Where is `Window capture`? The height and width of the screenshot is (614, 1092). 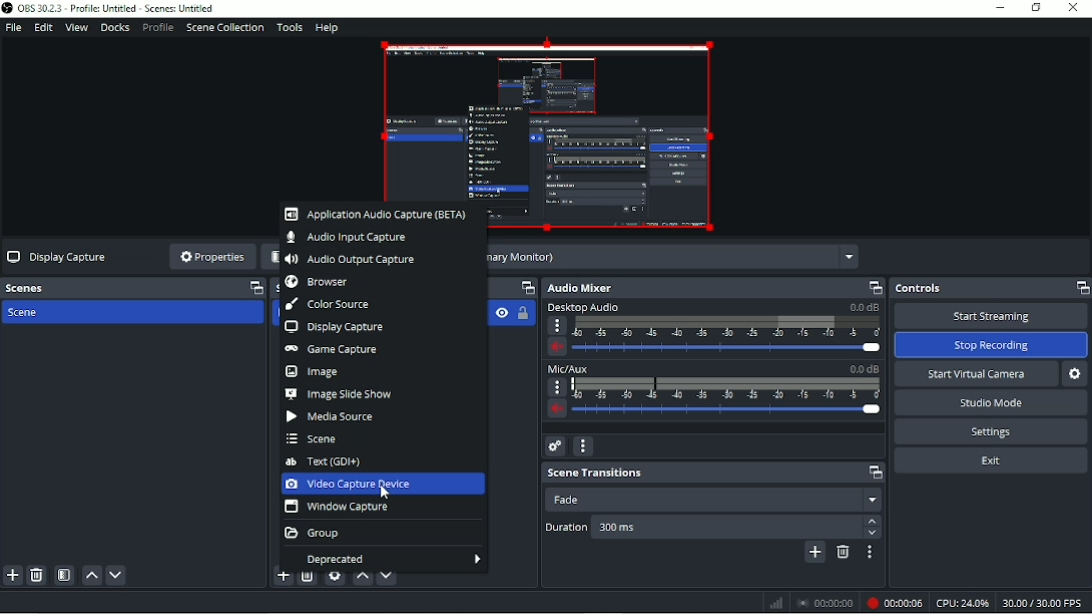
Window capture is located at coordinates (336, 508).